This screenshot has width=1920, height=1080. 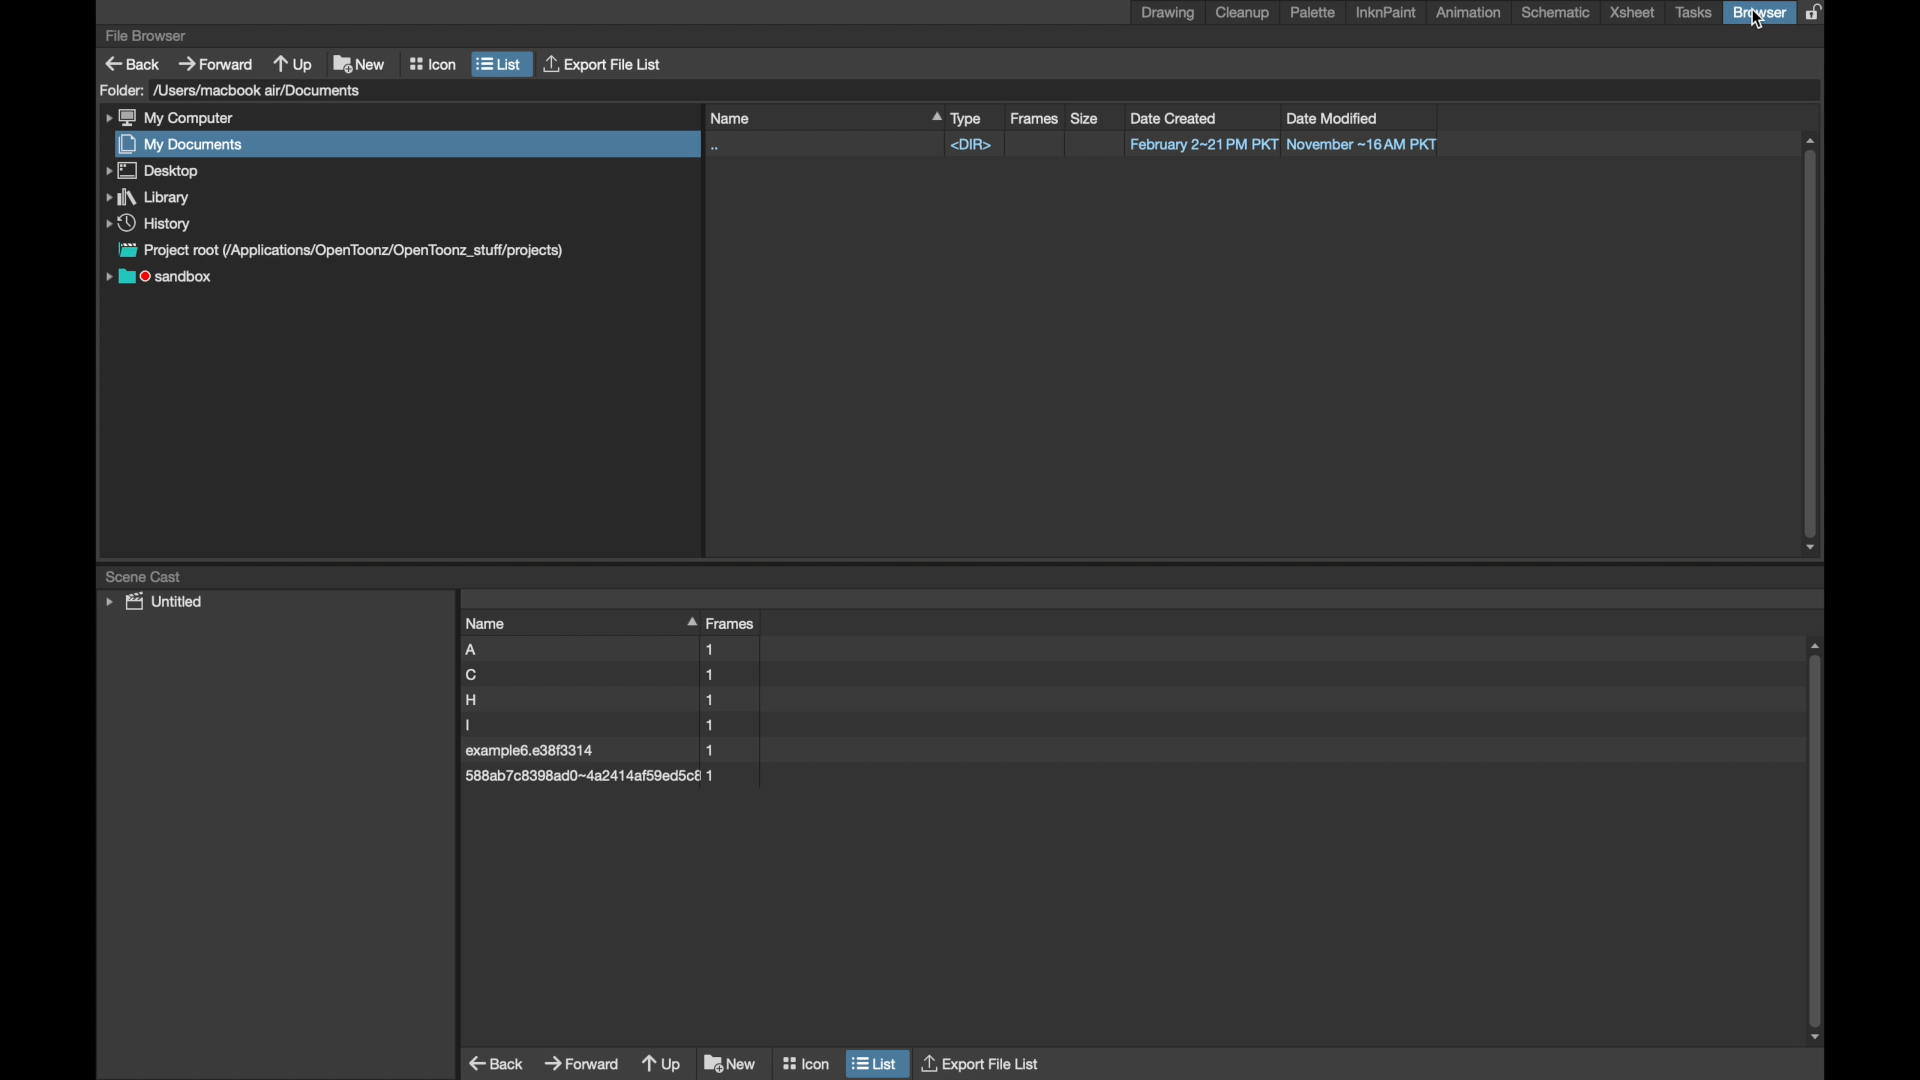 I want to click on file browser, so click(x=146, y=35).